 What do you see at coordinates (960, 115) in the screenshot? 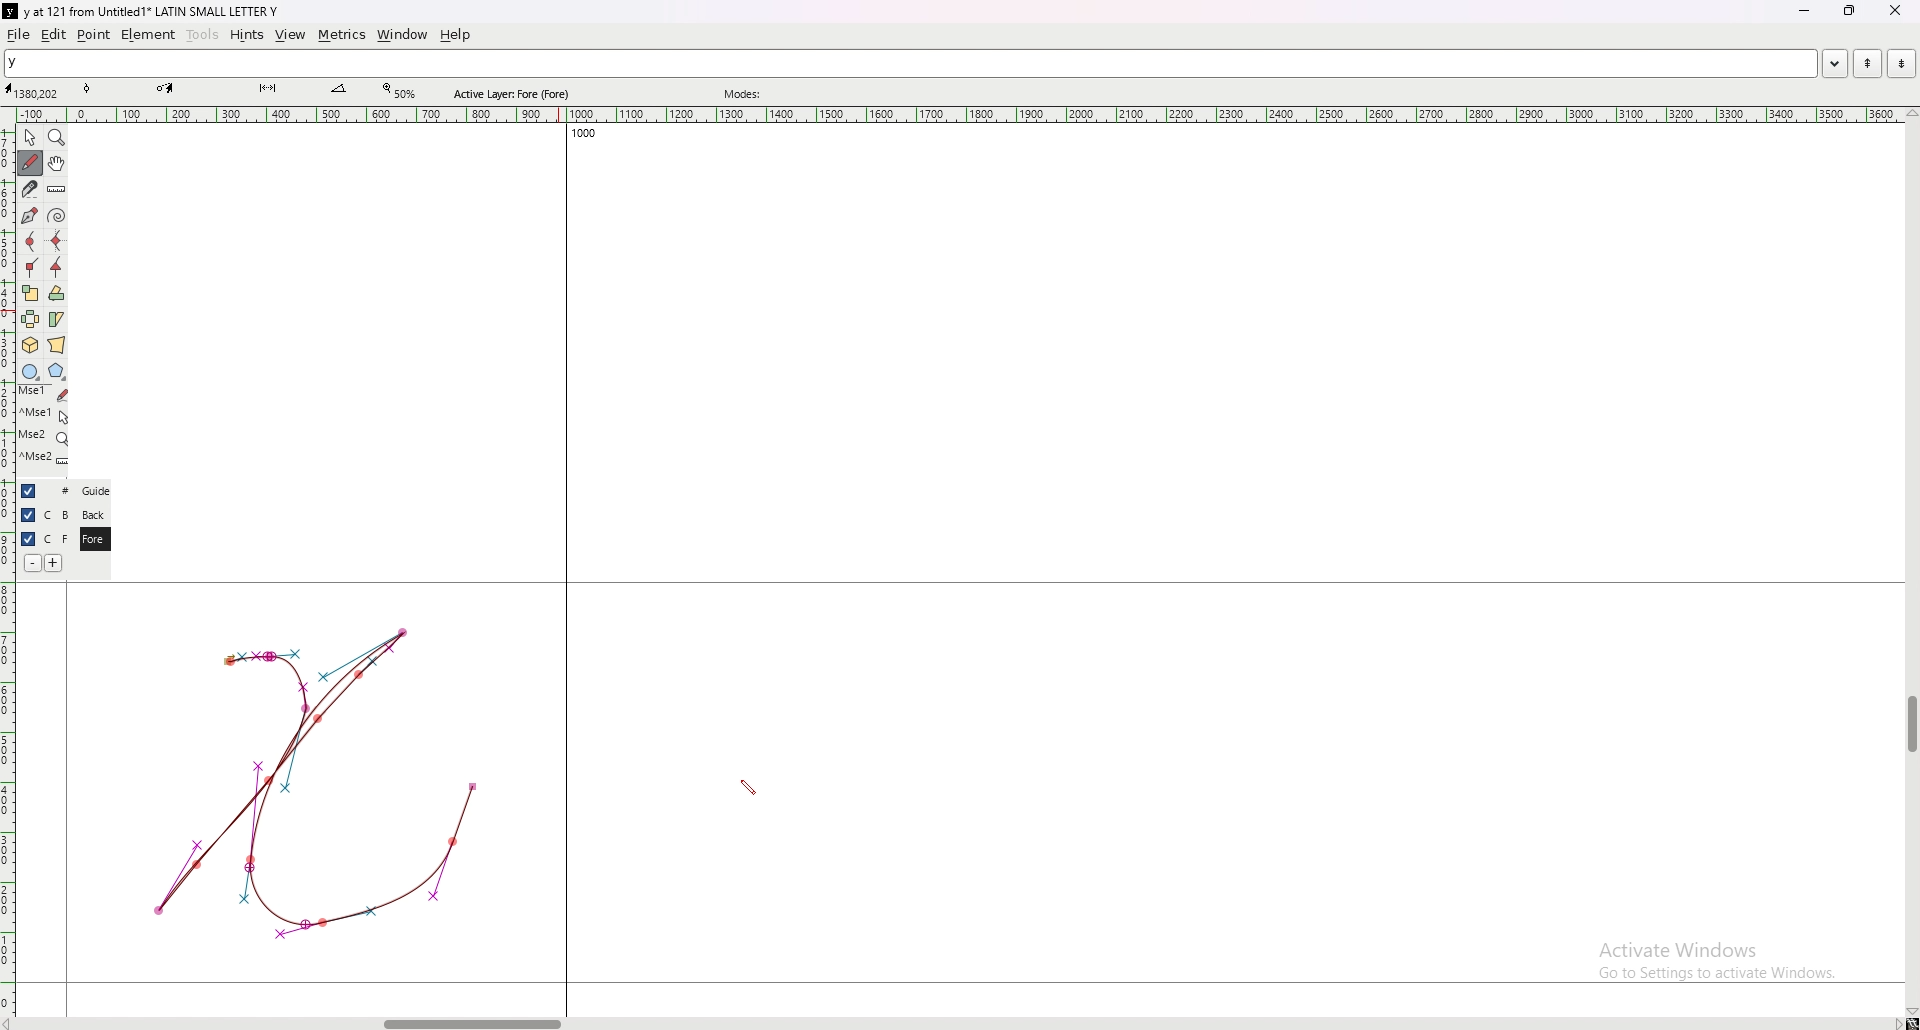
I see `horizontal scale` at bounding box center [960, 115].